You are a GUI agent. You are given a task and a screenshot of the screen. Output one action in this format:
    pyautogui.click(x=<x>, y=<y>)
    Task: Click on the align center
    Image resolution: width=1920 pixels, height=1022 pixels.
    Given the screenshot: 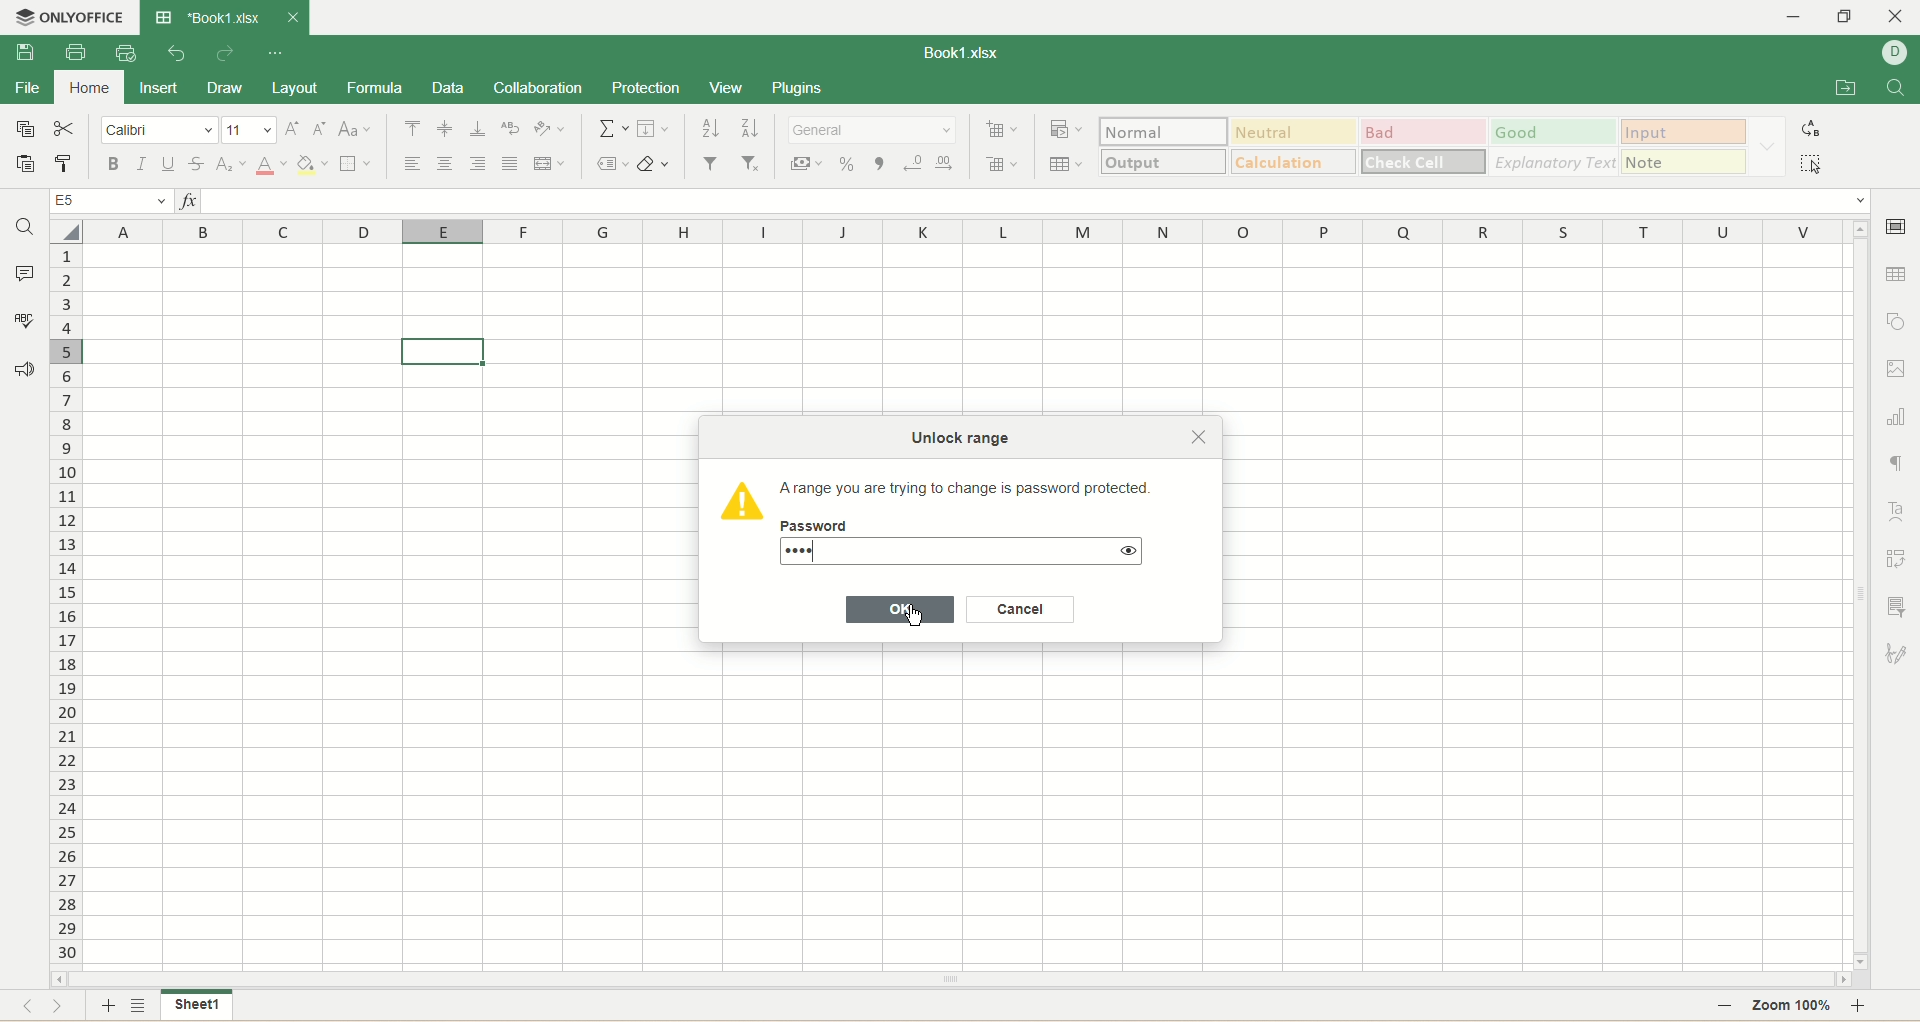 What is the action you would take?
    pyautogui.click(x=446, y=164)
    